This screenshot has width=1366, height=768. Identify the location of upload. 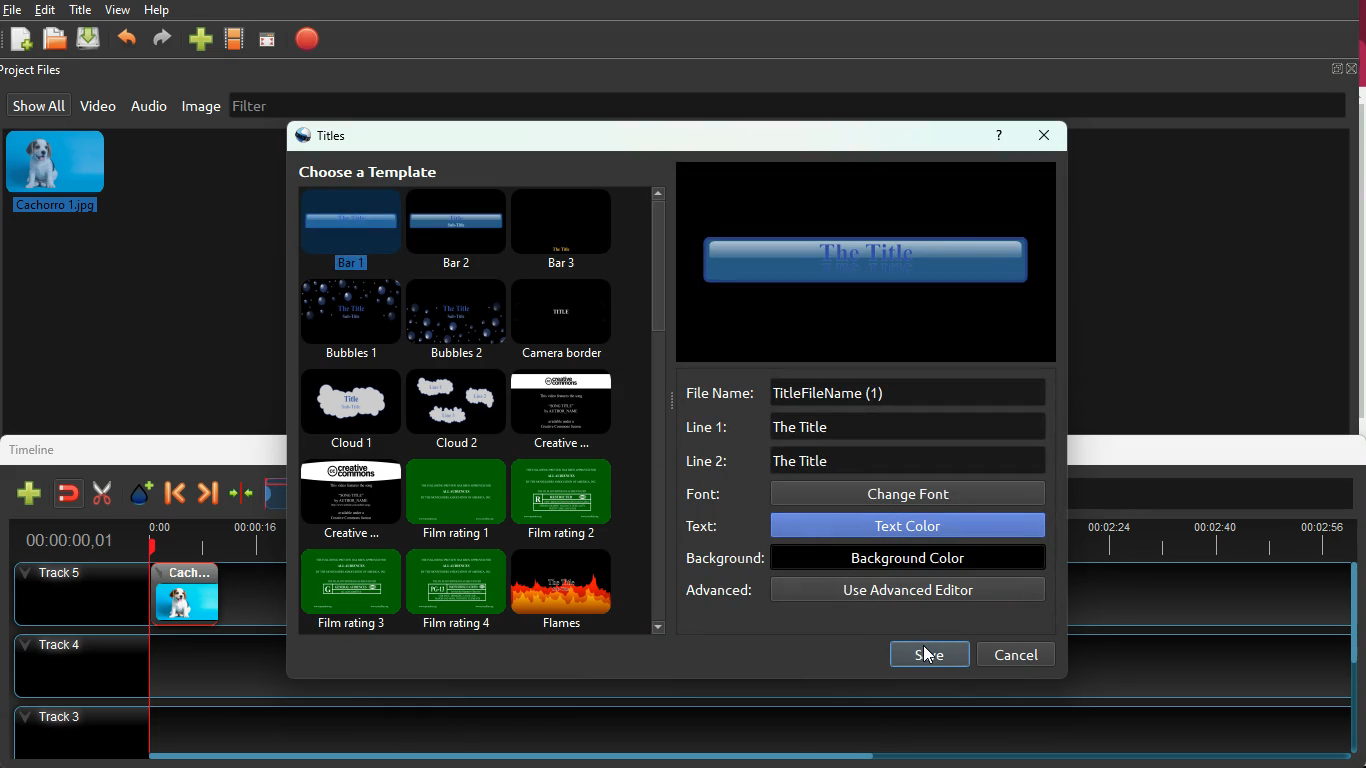
(90, 39).